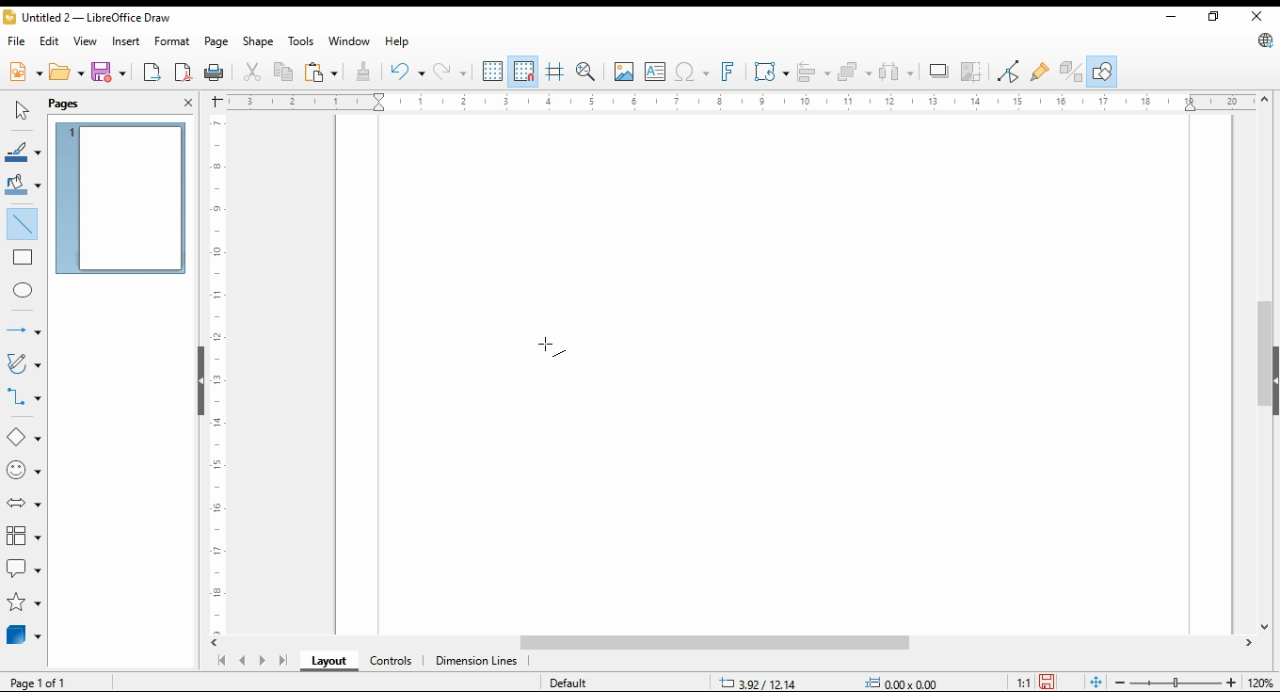 The height and width of the screenshot is (692, 1280). Describe the element at coordinates (261, 661) in the screenshot. I see `next page` at that location.